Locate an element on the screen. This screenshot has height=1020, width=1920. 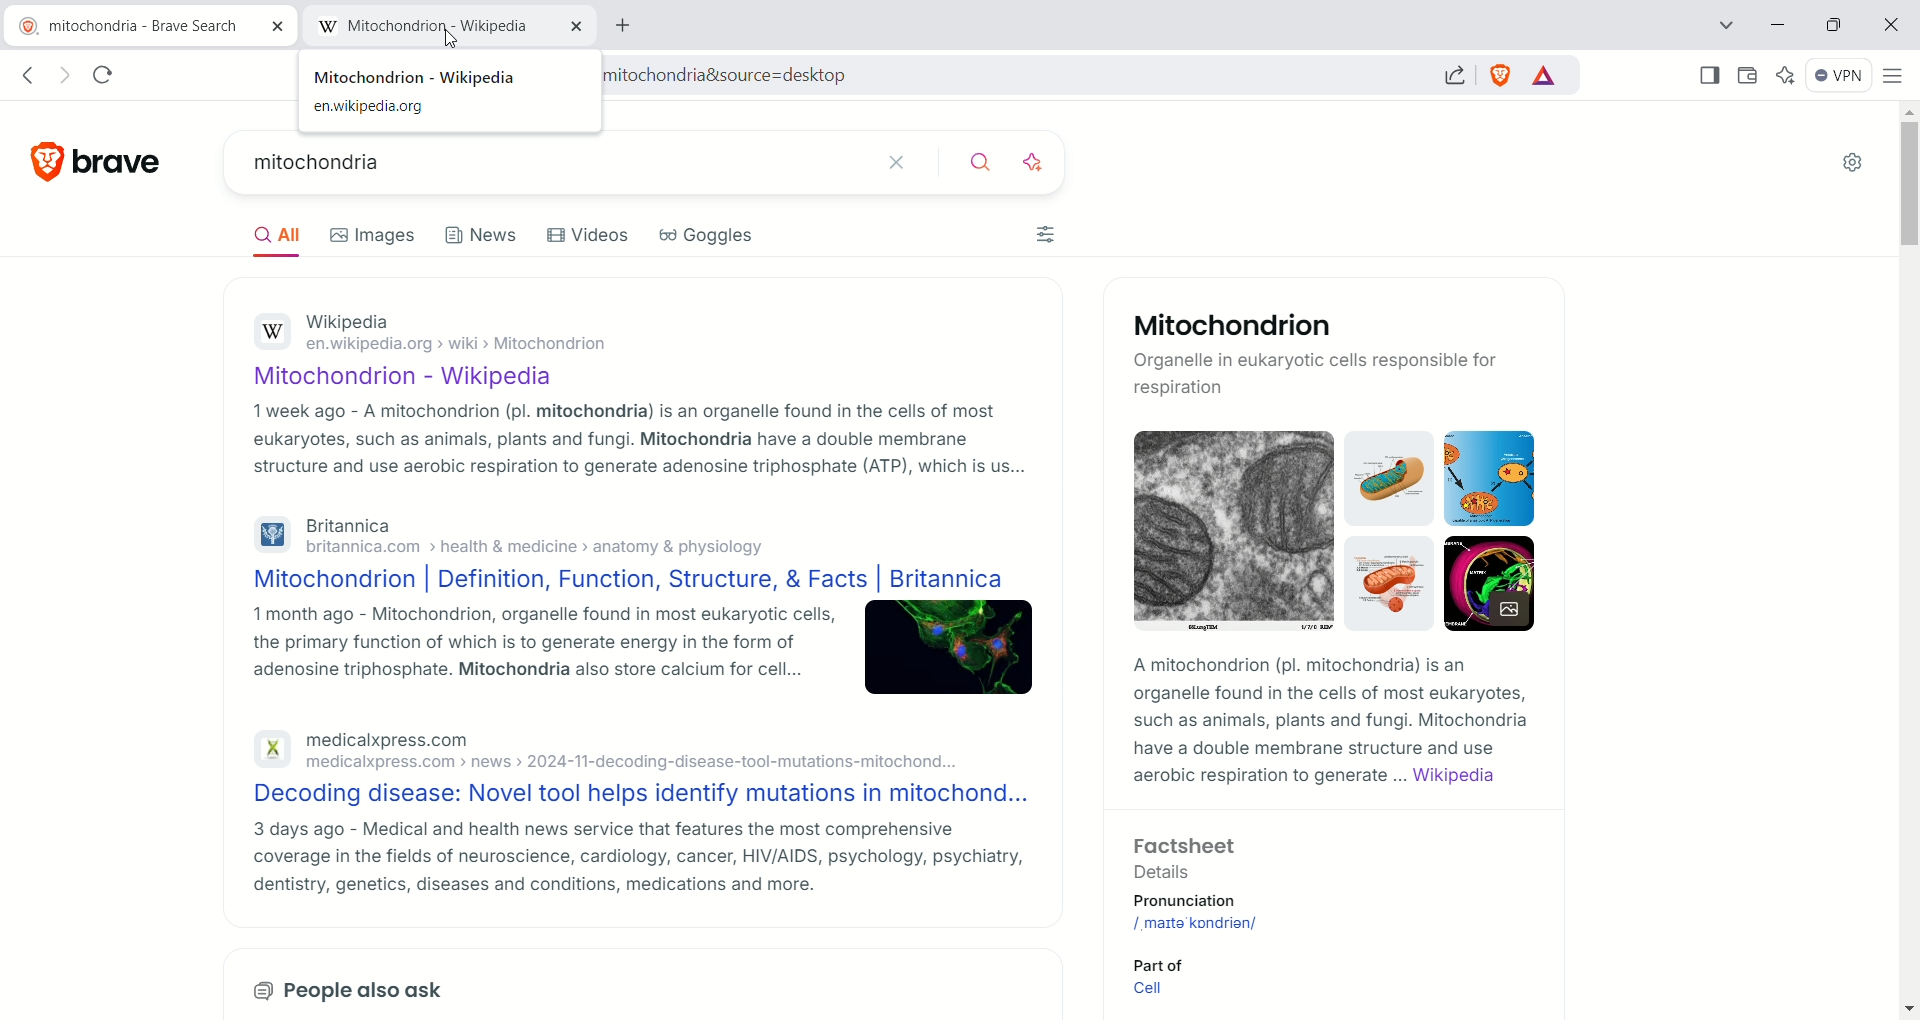
Britannica is located at coordinates (366, 522).